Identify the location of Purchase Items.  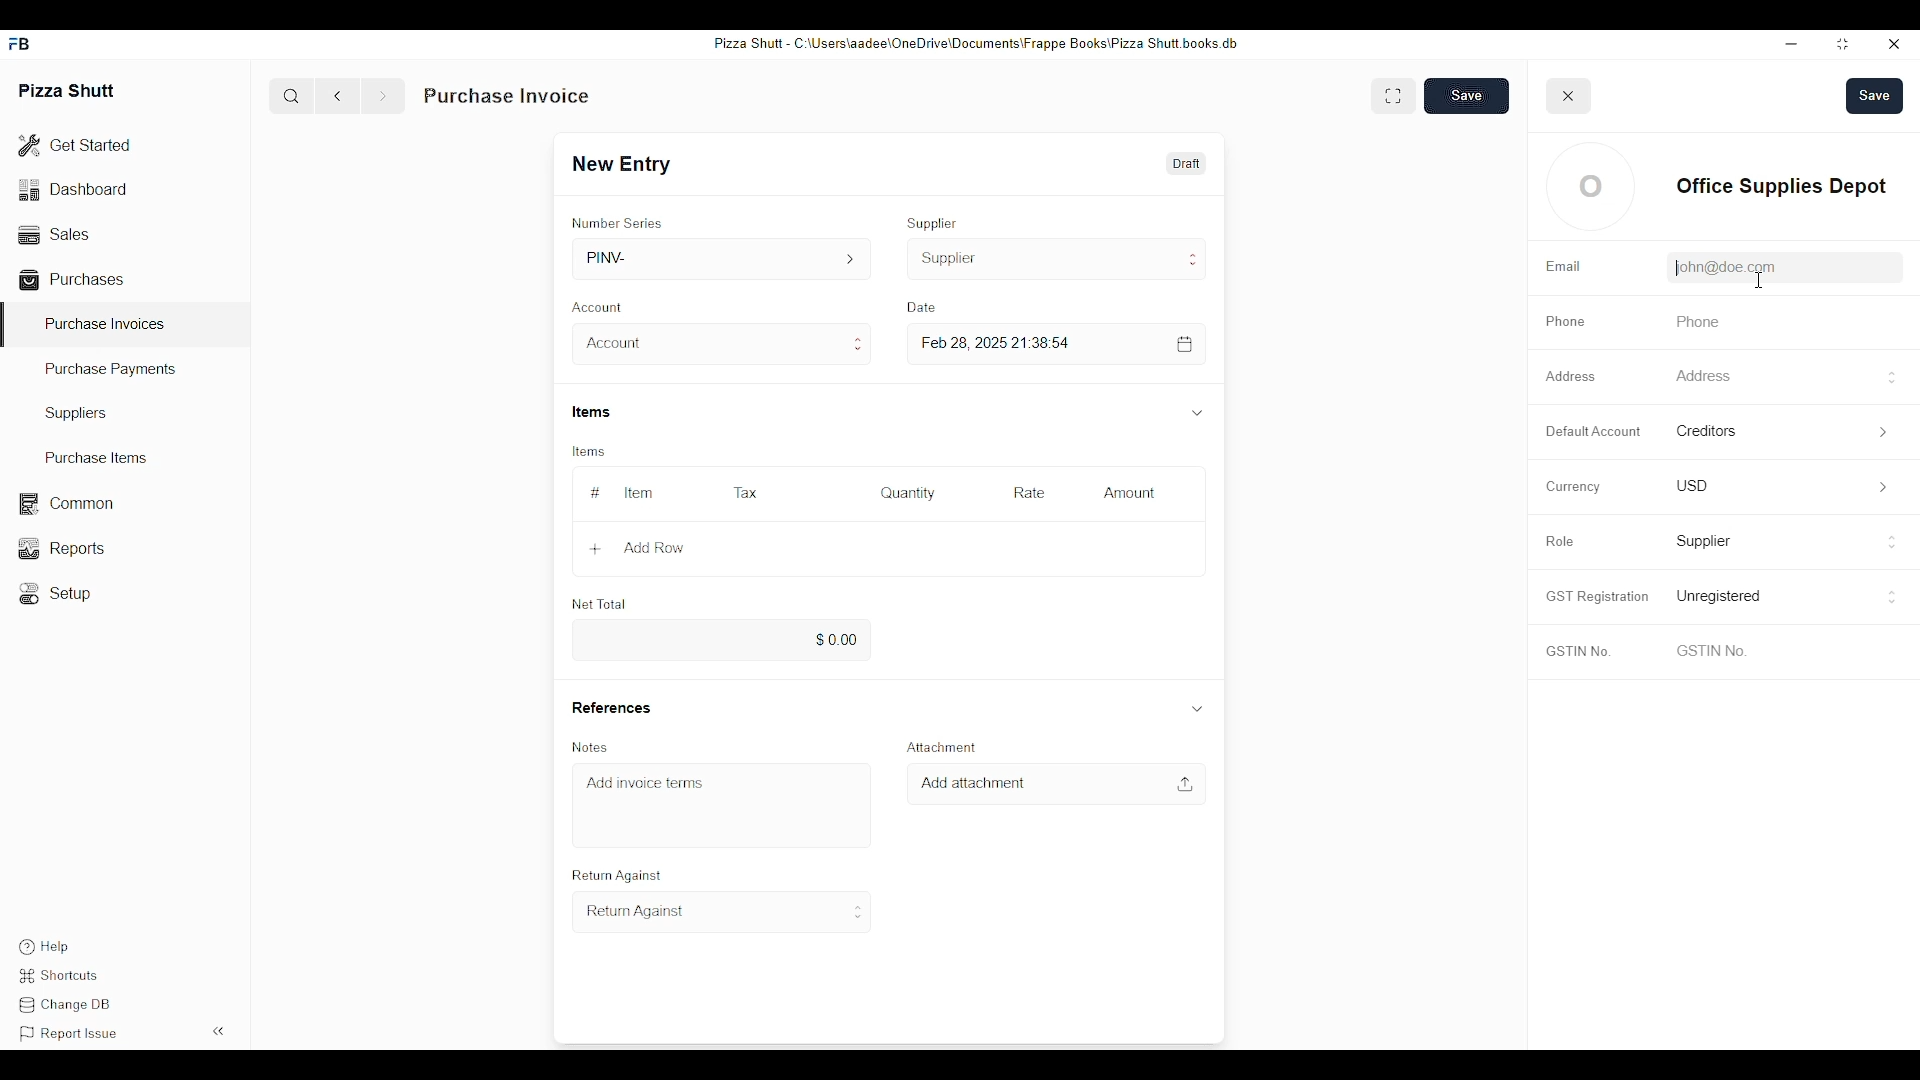
(89, 457).